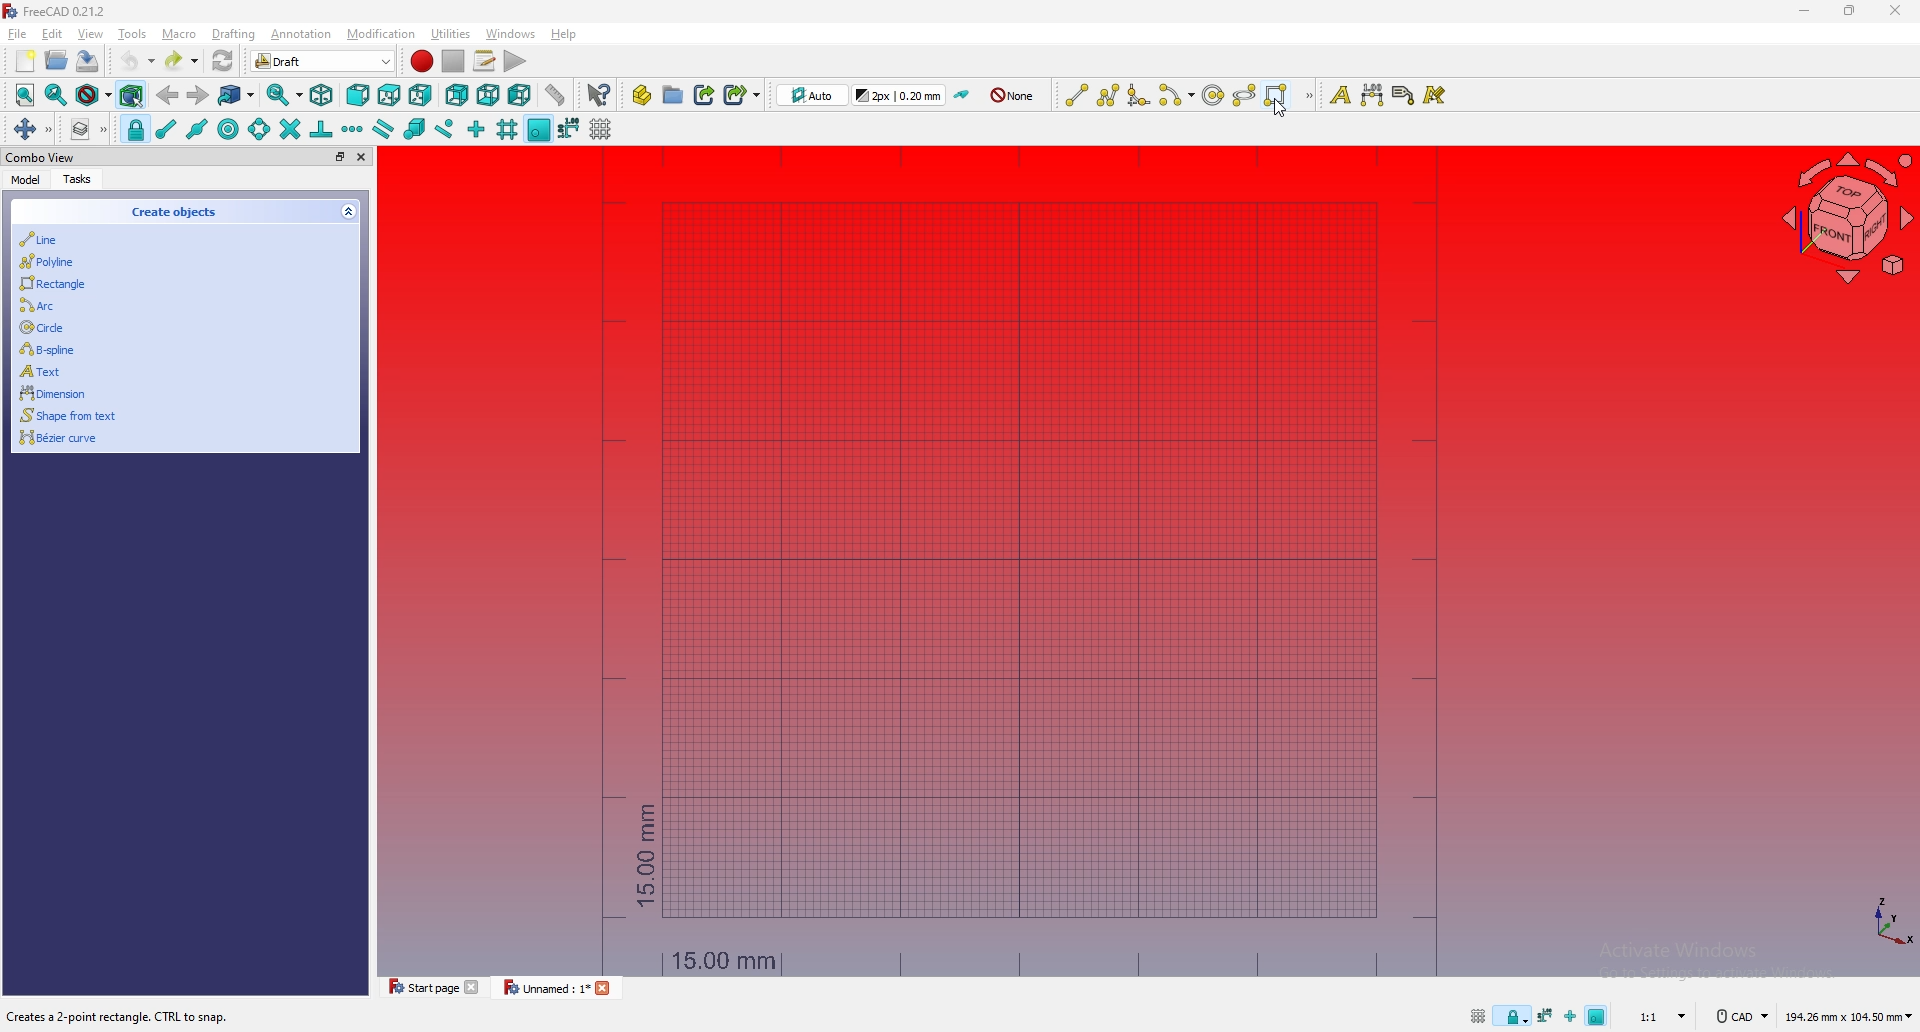 Image resolution: width=1920 pixels, height=1032 pixels. Describe the element at coordinates (1307, 97) in the screenshot. I see `draft creation tools` at that location.